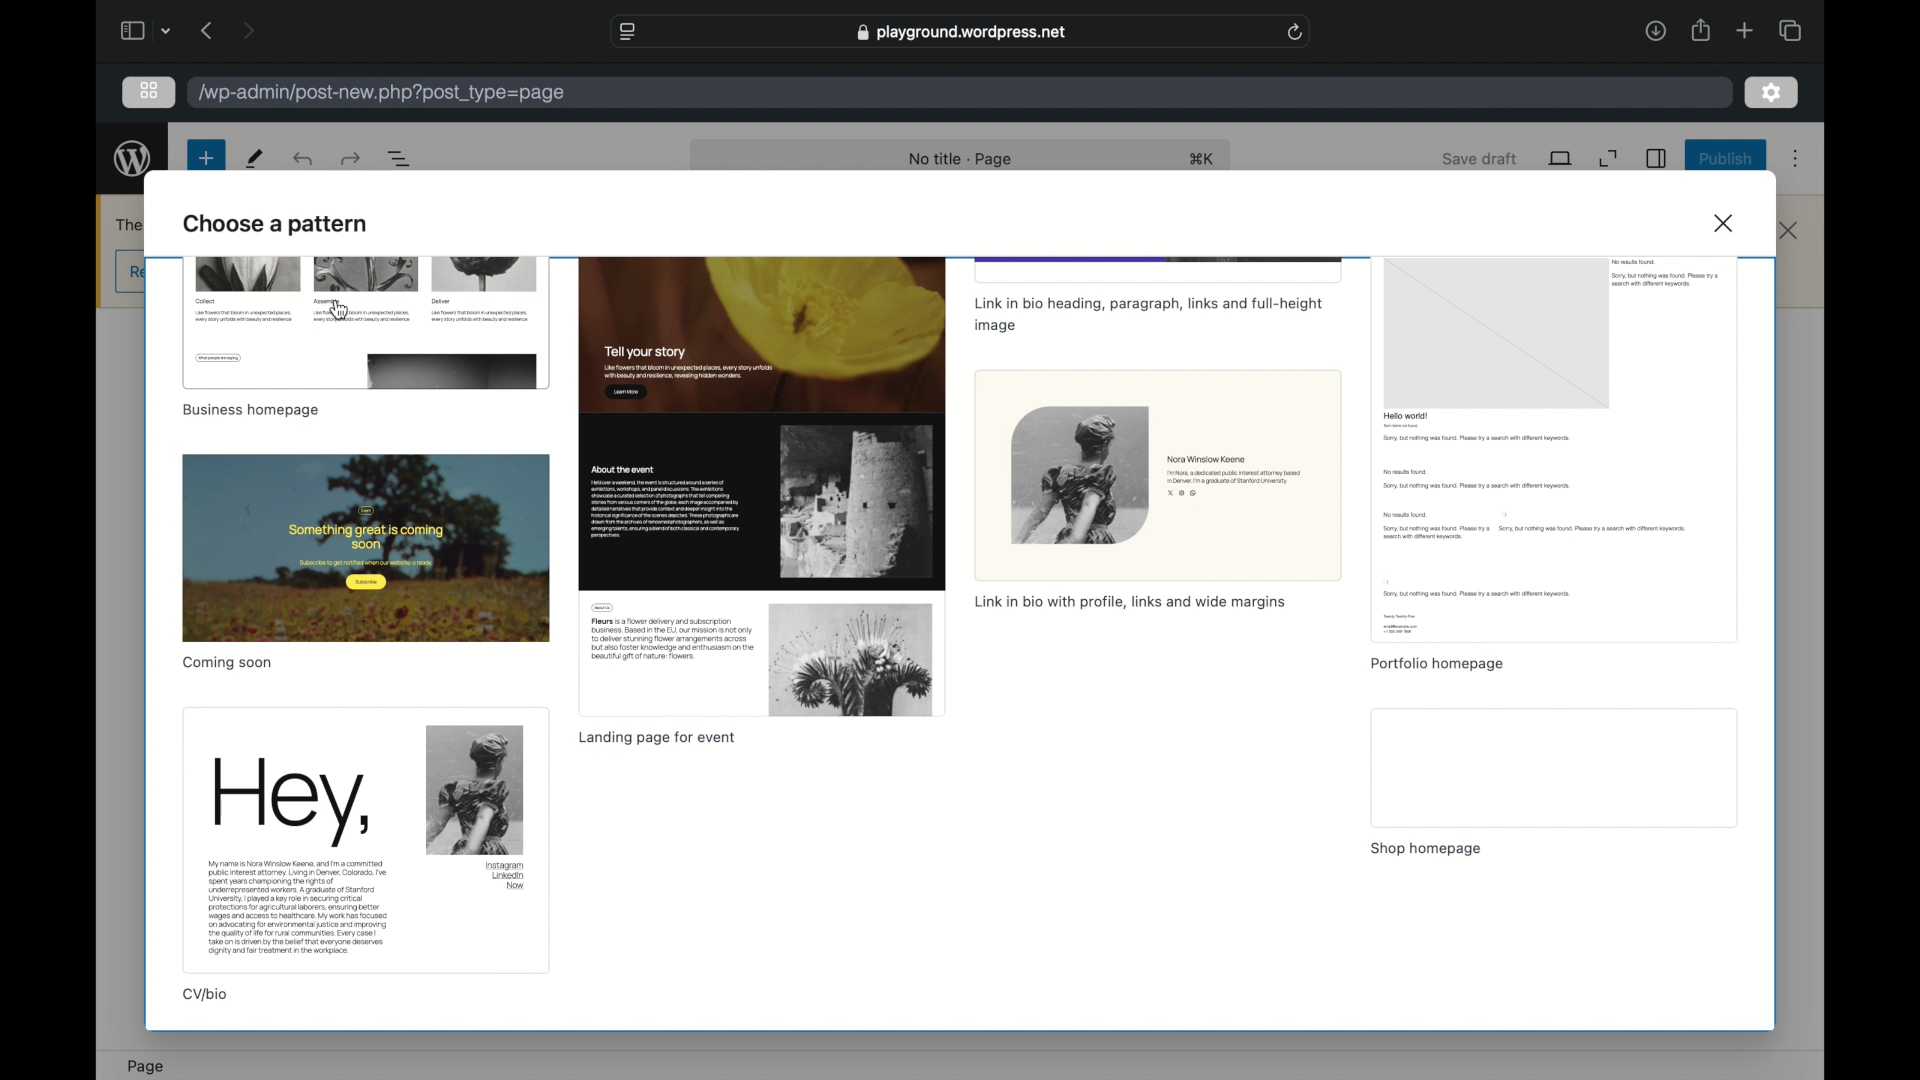 The width and height of the screenshot is (1920, 1080). I want to click on link in bio heading, paragraph, links and full heigh  image, so click(1148, 317).